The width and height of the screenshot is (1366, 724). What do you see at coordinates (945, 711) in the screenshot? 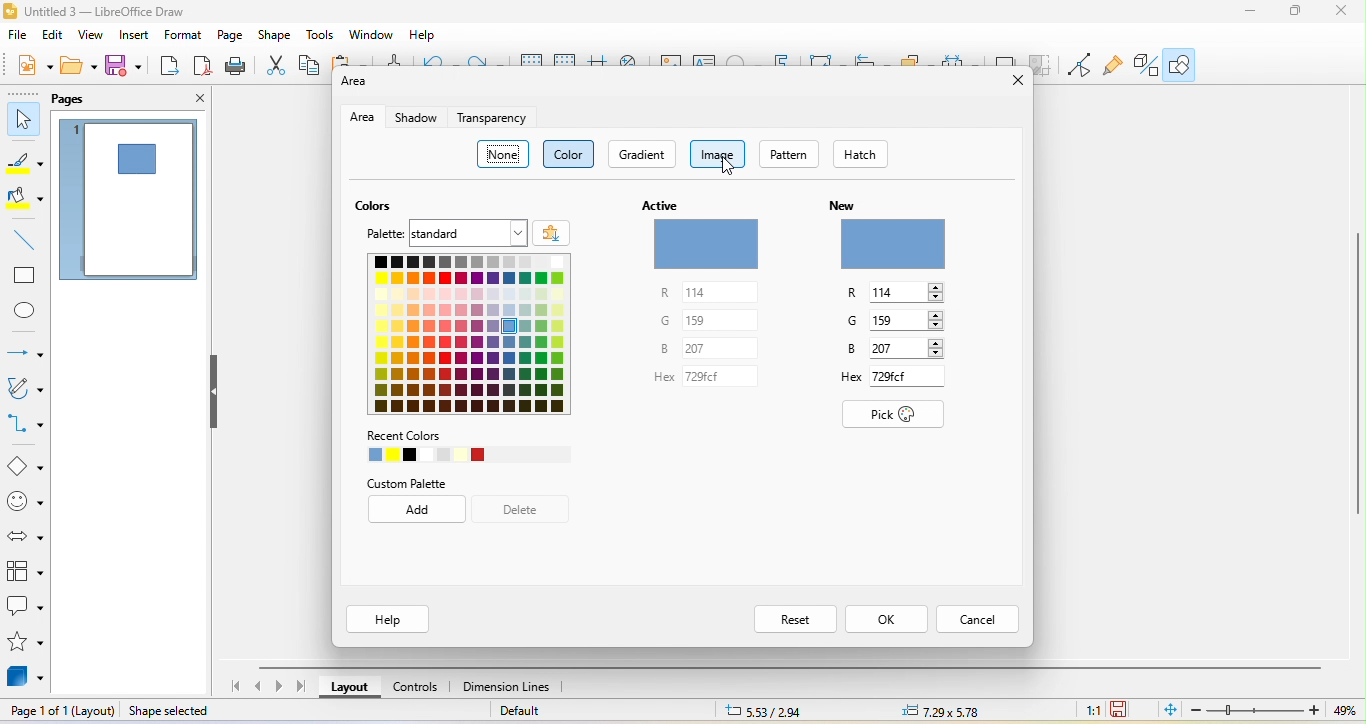
I see `7.29x5.78` at bounding box center [945, 711].